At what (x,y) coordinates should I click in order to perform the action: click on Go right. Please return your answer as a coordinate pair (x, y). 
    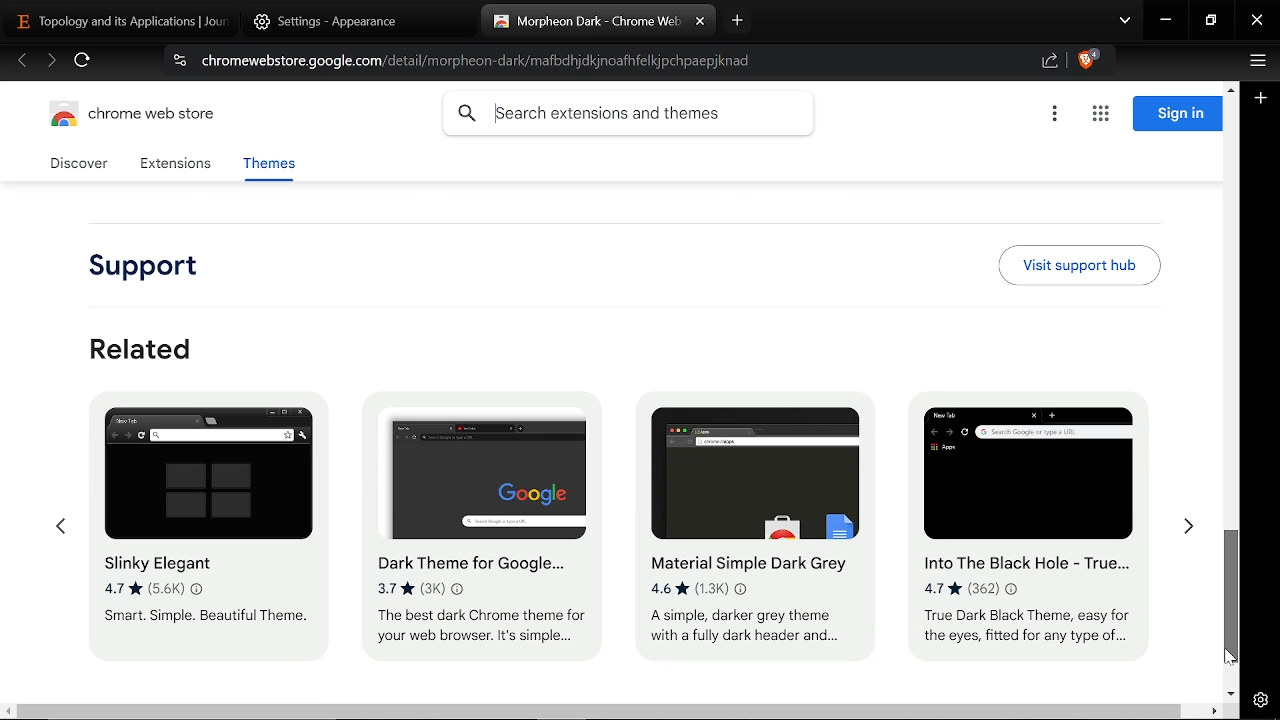
    Looking at the image, I should click on (1188, 532).